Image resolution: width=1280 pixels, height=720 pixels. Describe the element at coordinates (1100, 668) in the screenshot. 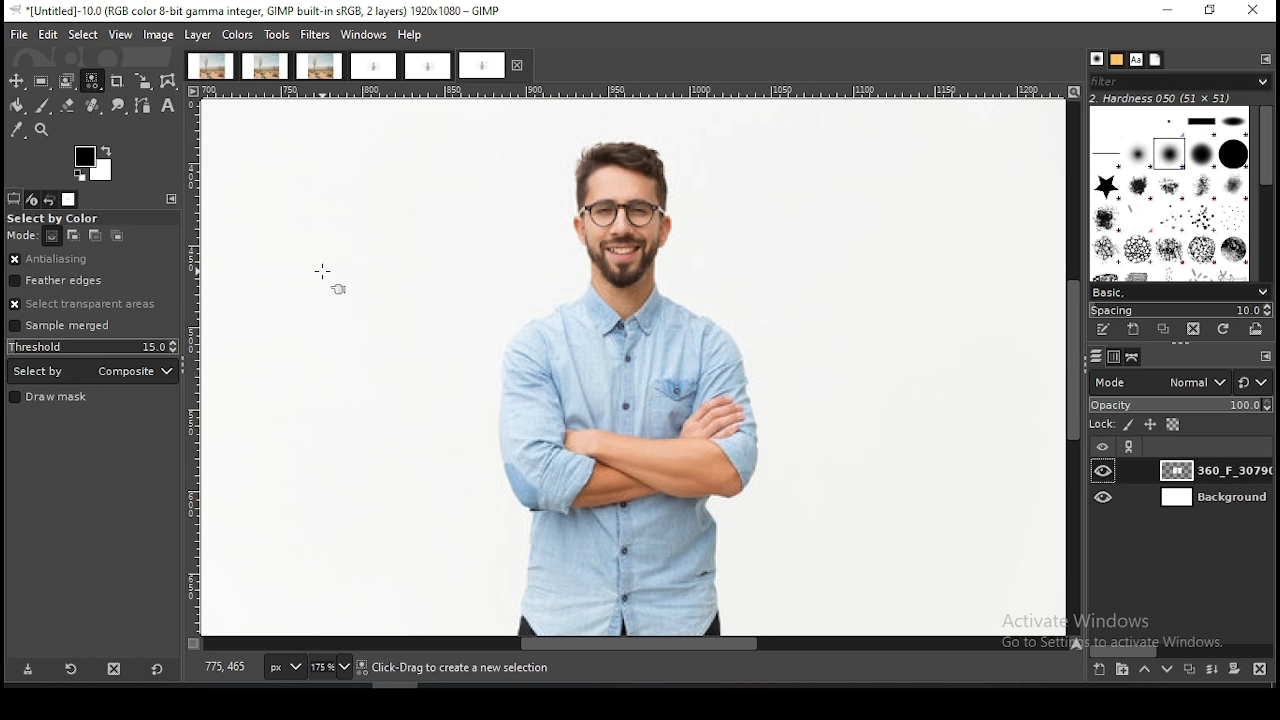

I see `create a new layer` at that location.